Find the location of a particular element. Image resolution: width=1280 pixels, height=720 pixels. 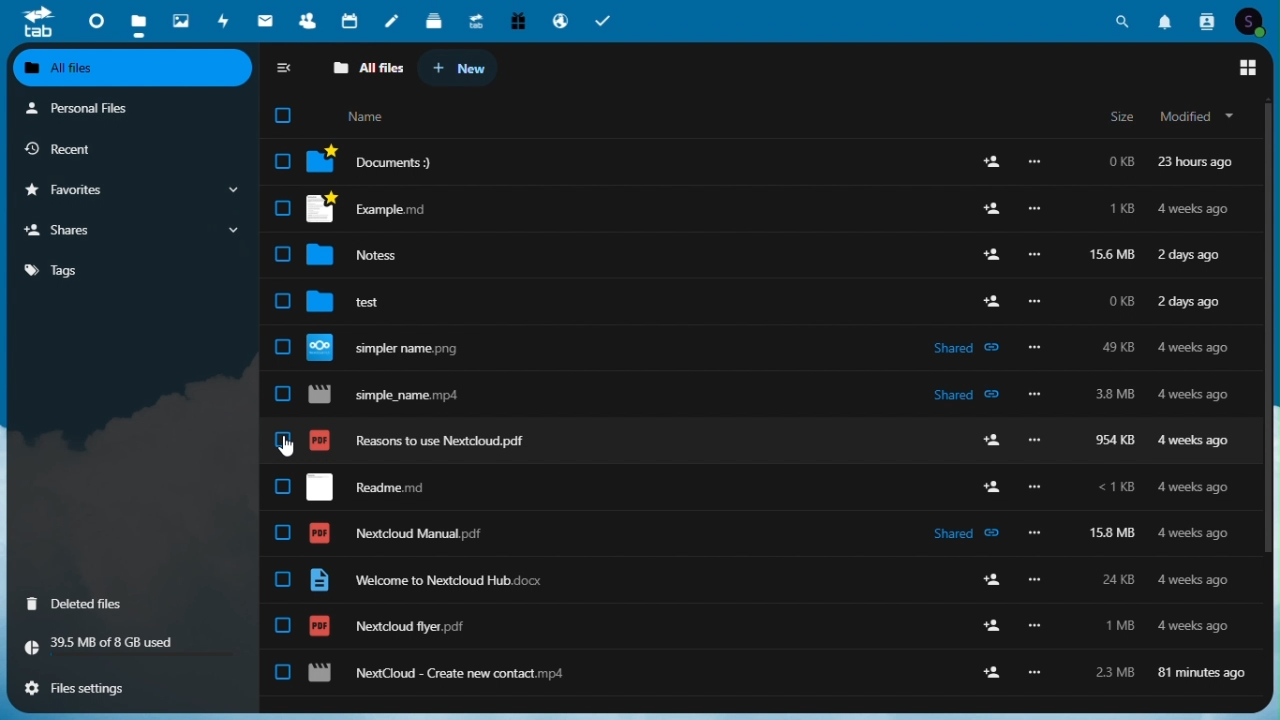

more options is located at coordinates (1035, 210).